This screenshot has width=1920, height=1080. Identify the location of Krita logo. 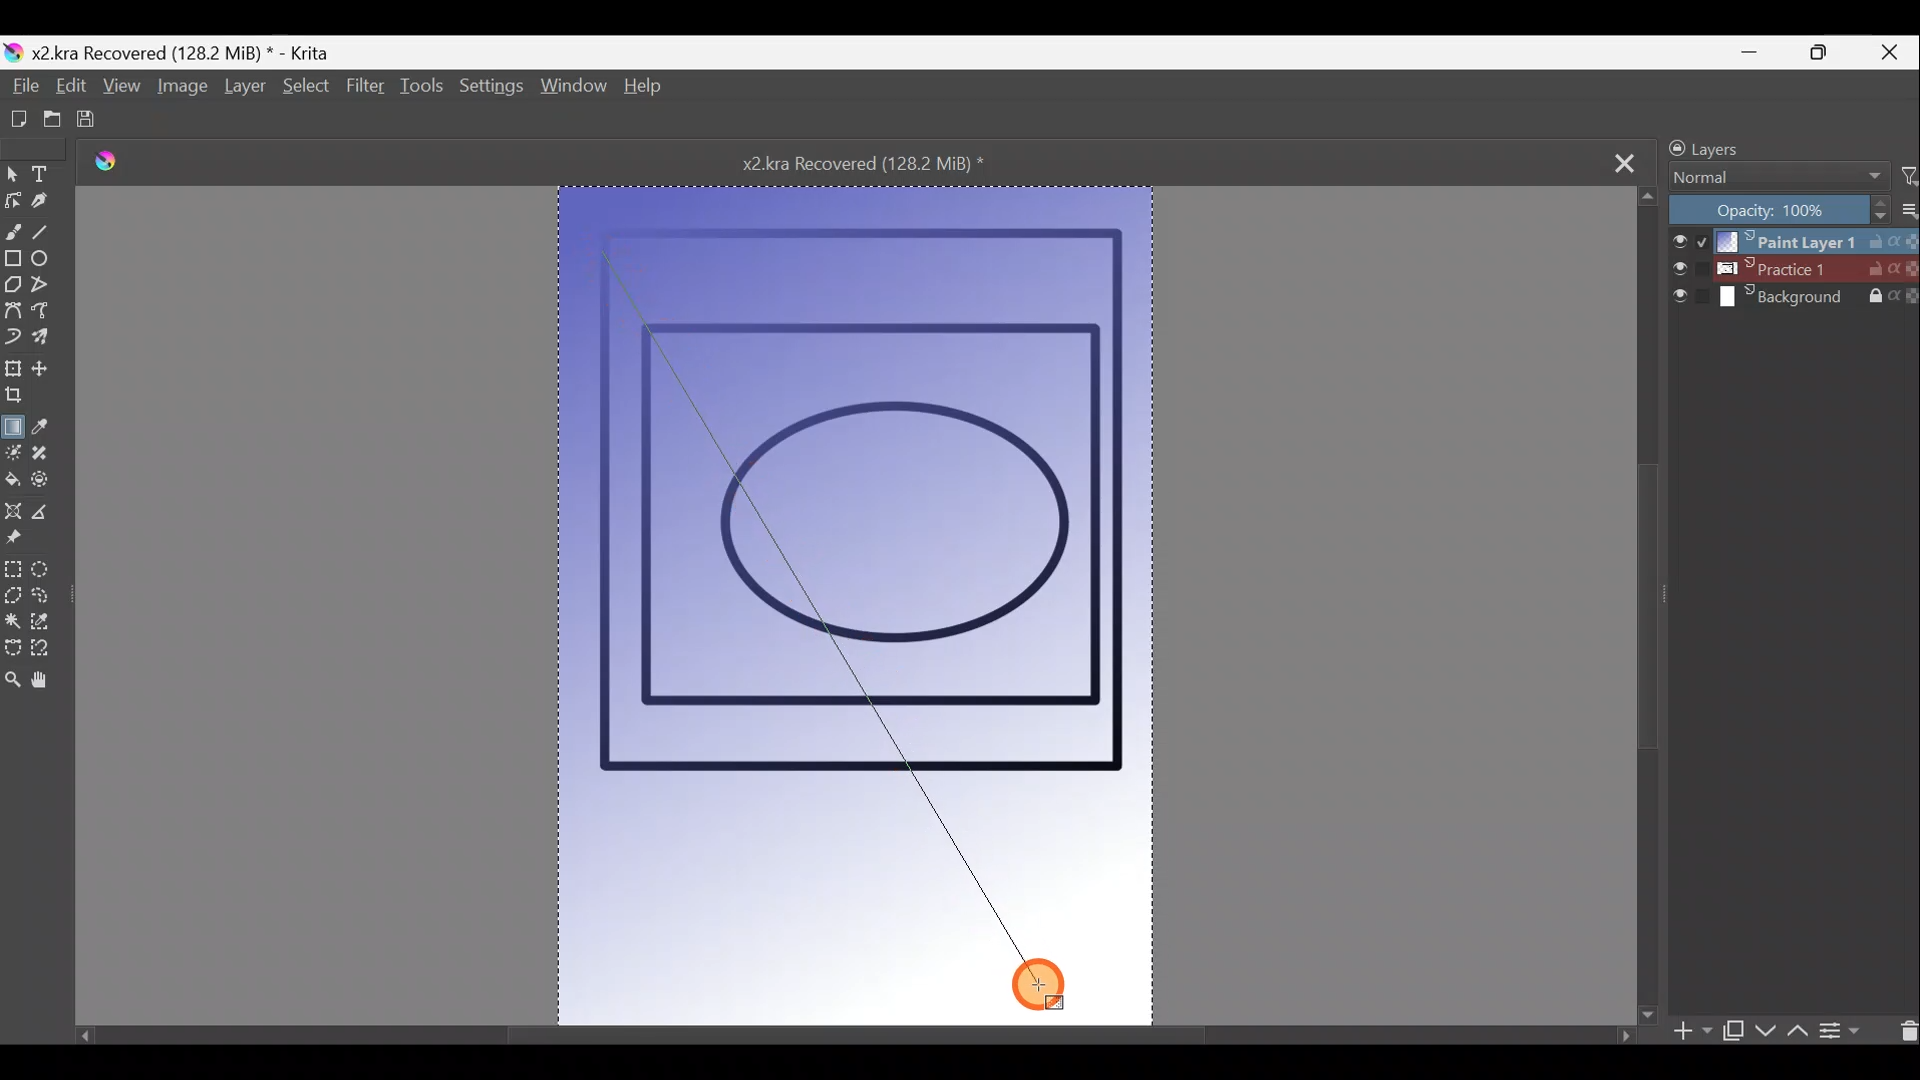
(119, 165).